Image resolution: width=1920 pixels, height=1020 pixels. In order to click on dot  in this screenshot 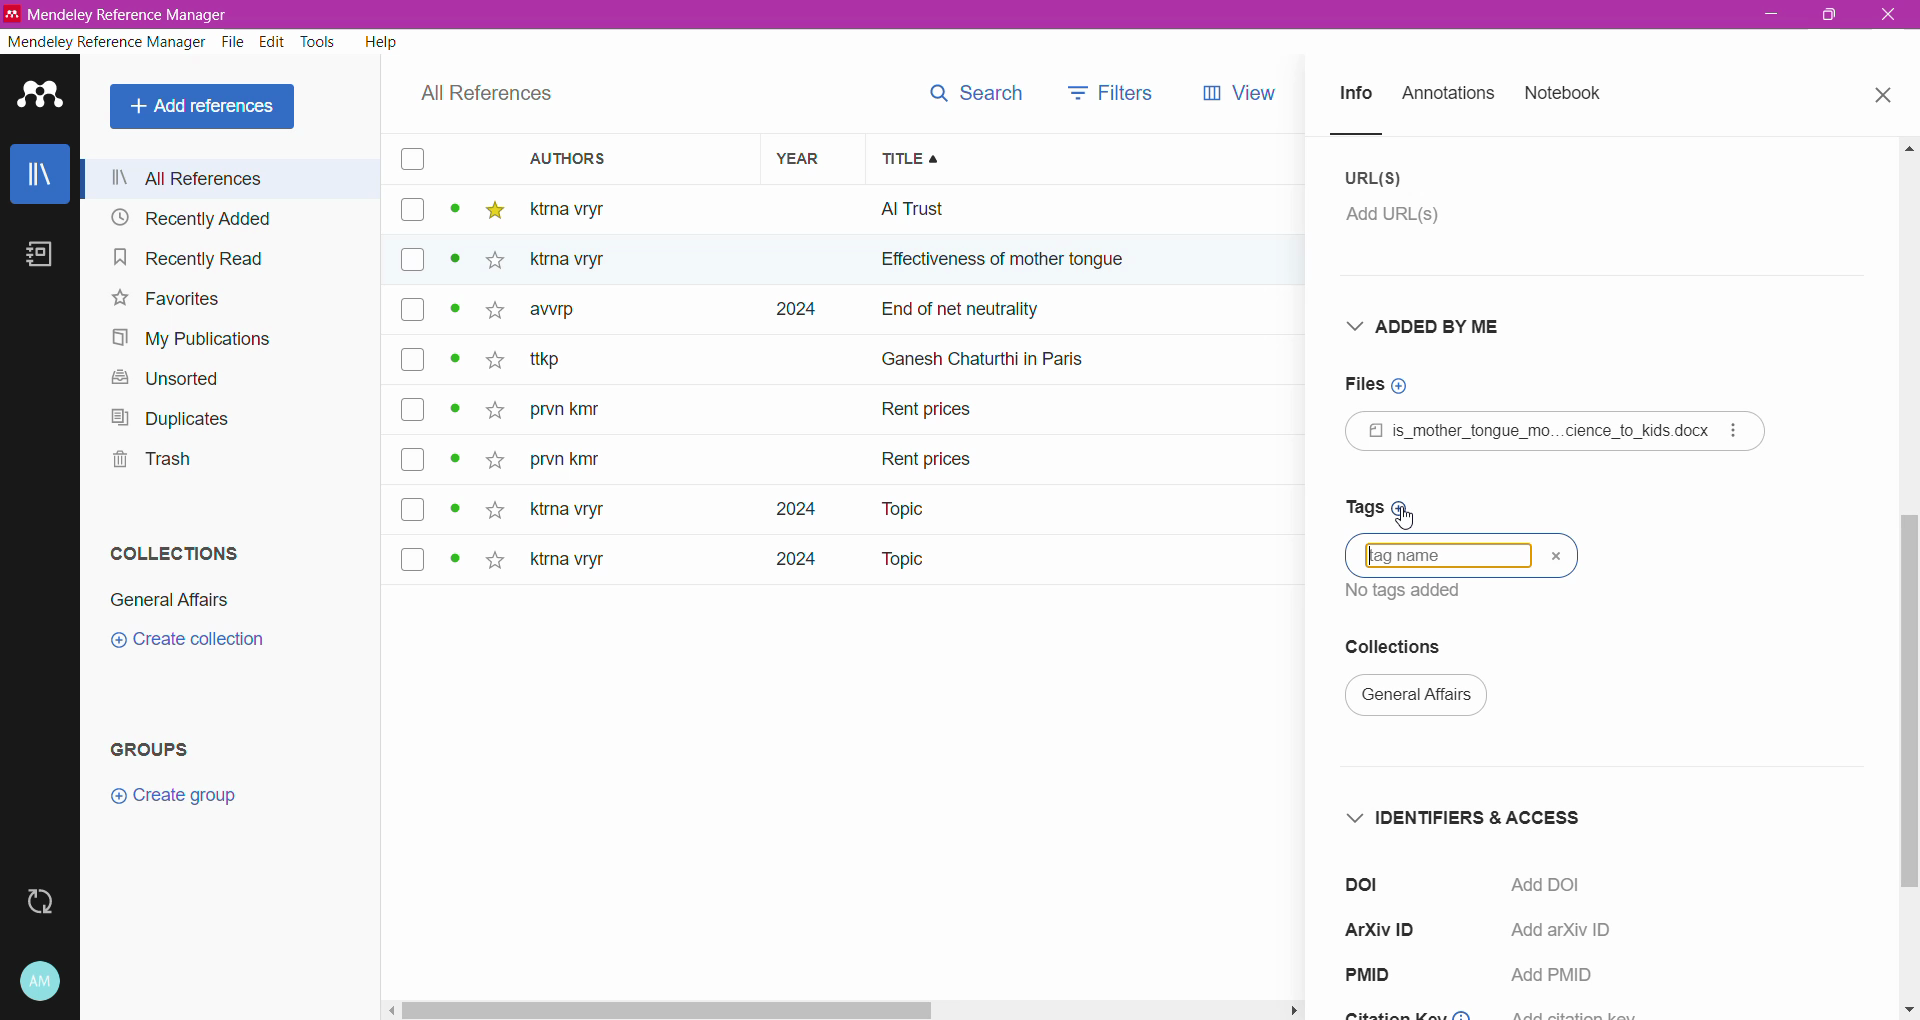, I will do `click(454, 465)`.